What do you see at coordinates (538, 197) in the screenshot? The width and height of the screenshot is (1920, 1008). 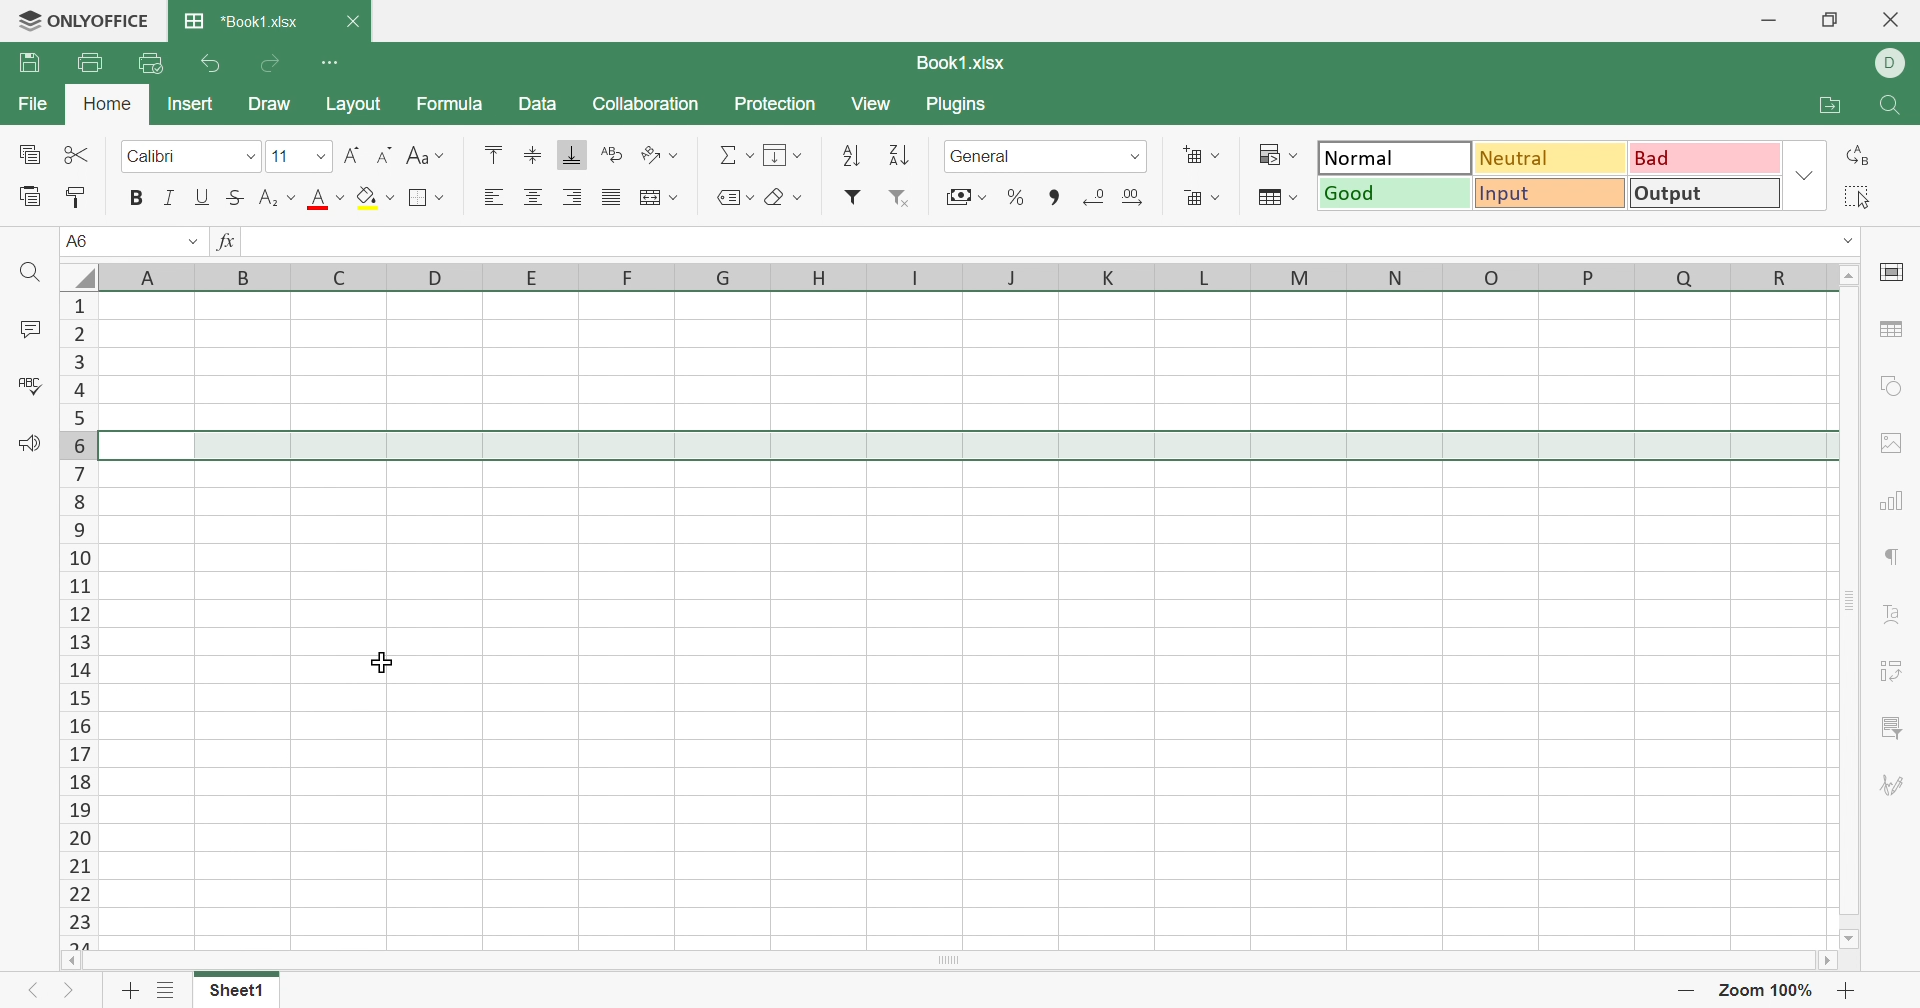 I see `Align Center` at bounding box center [538, 197].